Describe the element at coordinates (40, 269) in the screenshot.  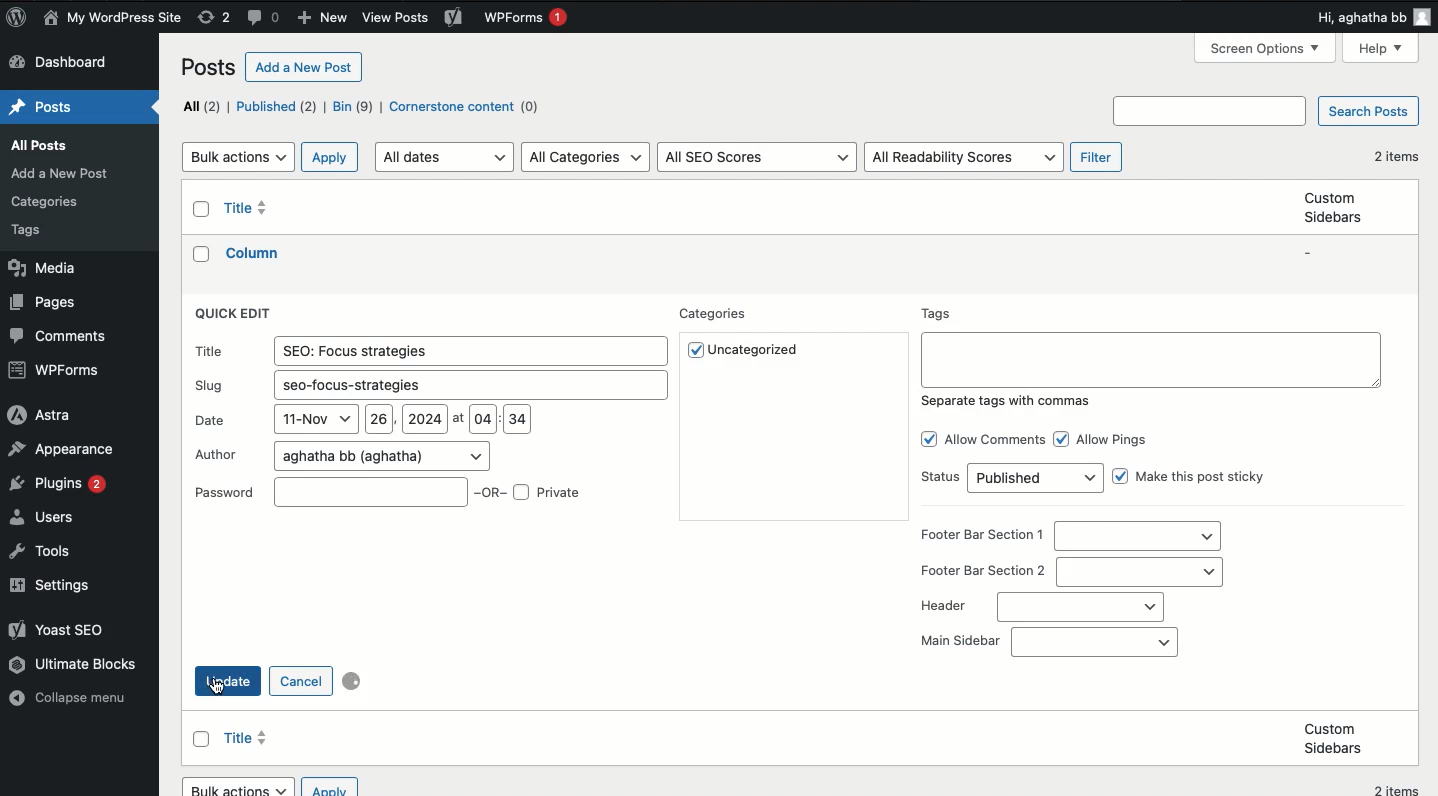
I see `Media` at that location.